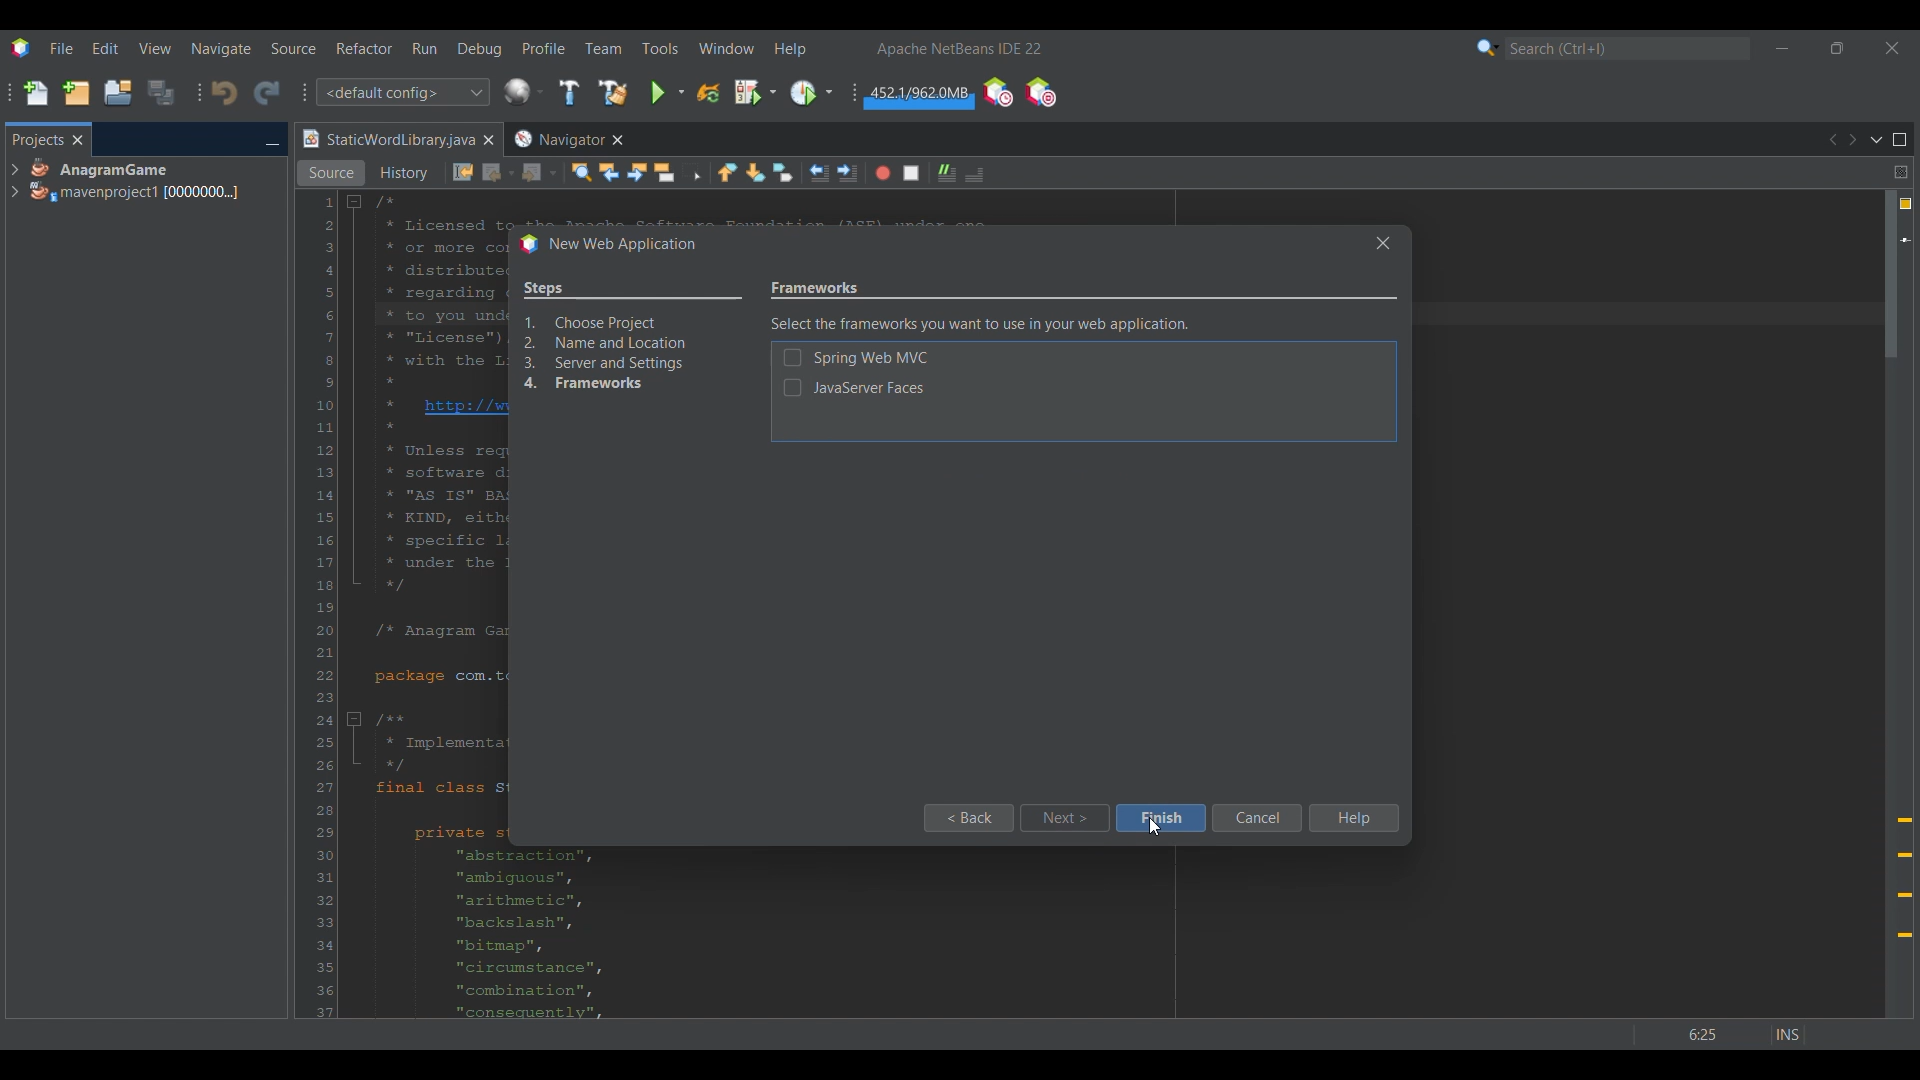 The width and height of the screenshot is (1920, 1080). I want to click on Profile IDE, so click(997, 93).